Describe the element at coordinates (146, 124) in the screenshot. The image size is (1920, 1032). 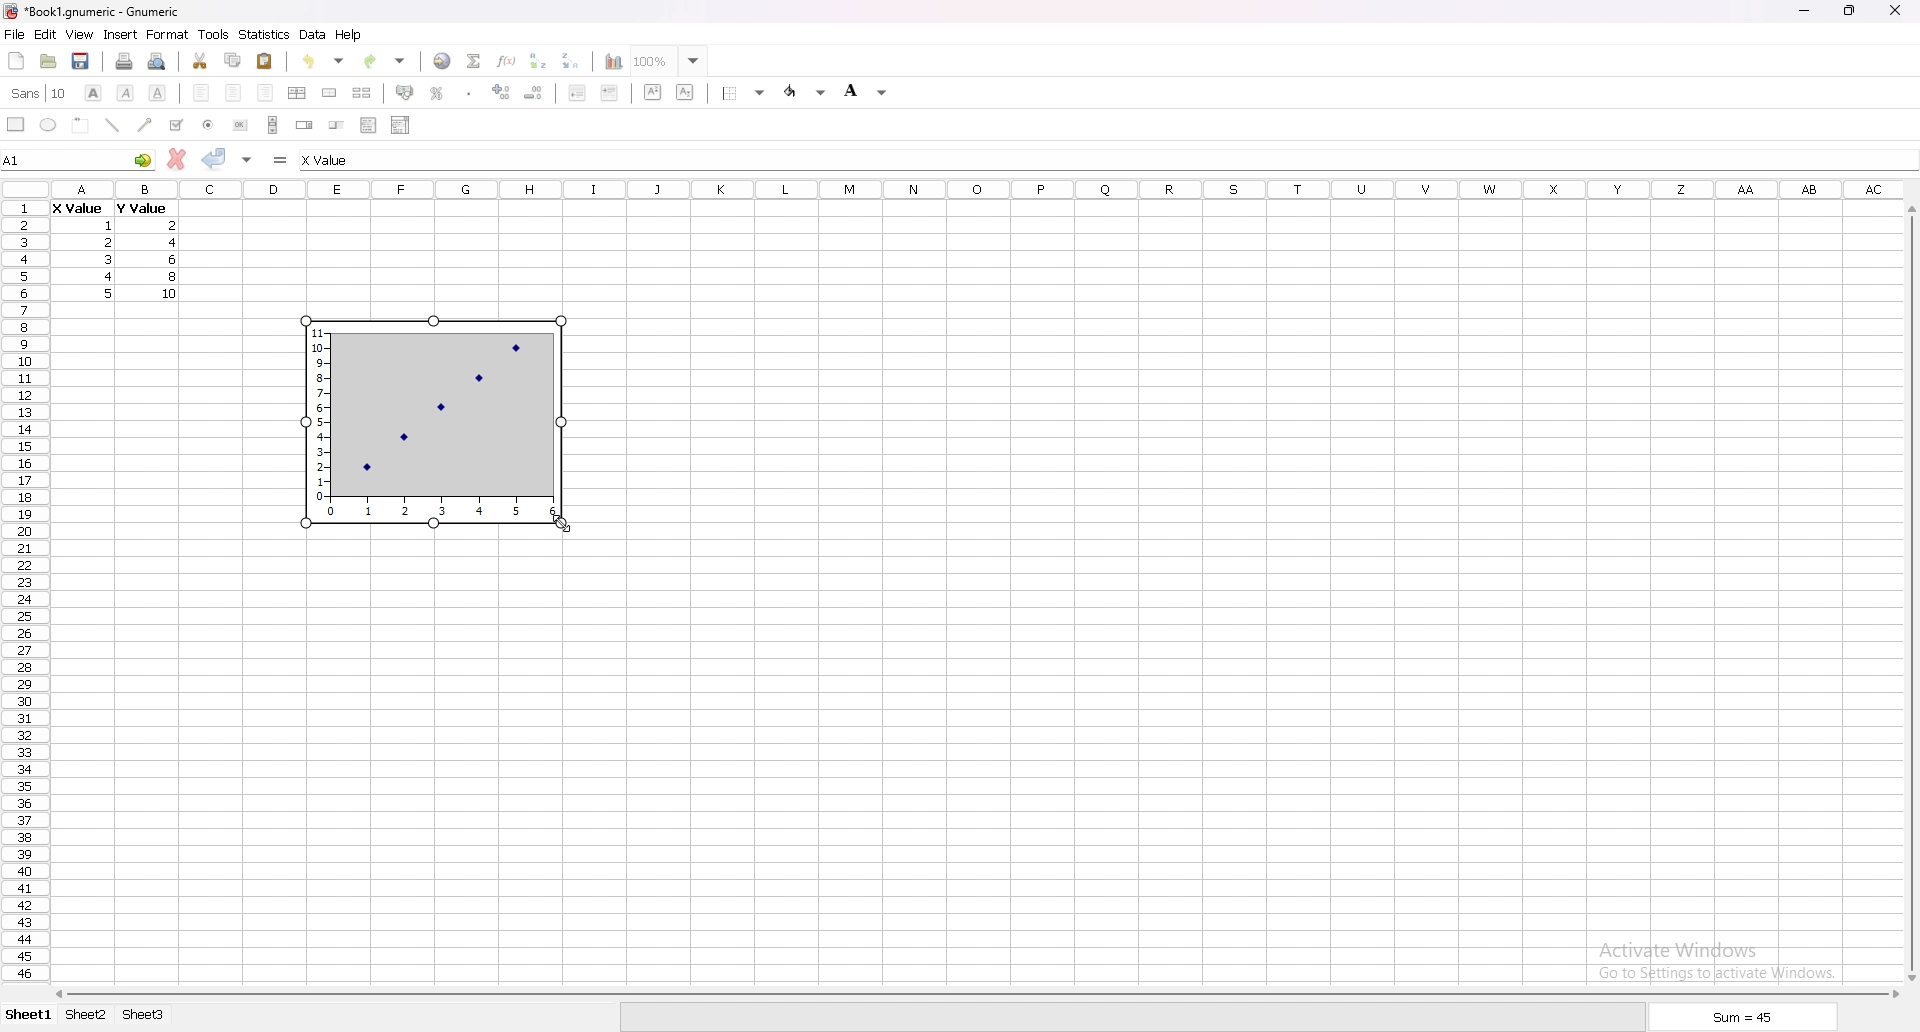
I see `arrowed line` at that location.